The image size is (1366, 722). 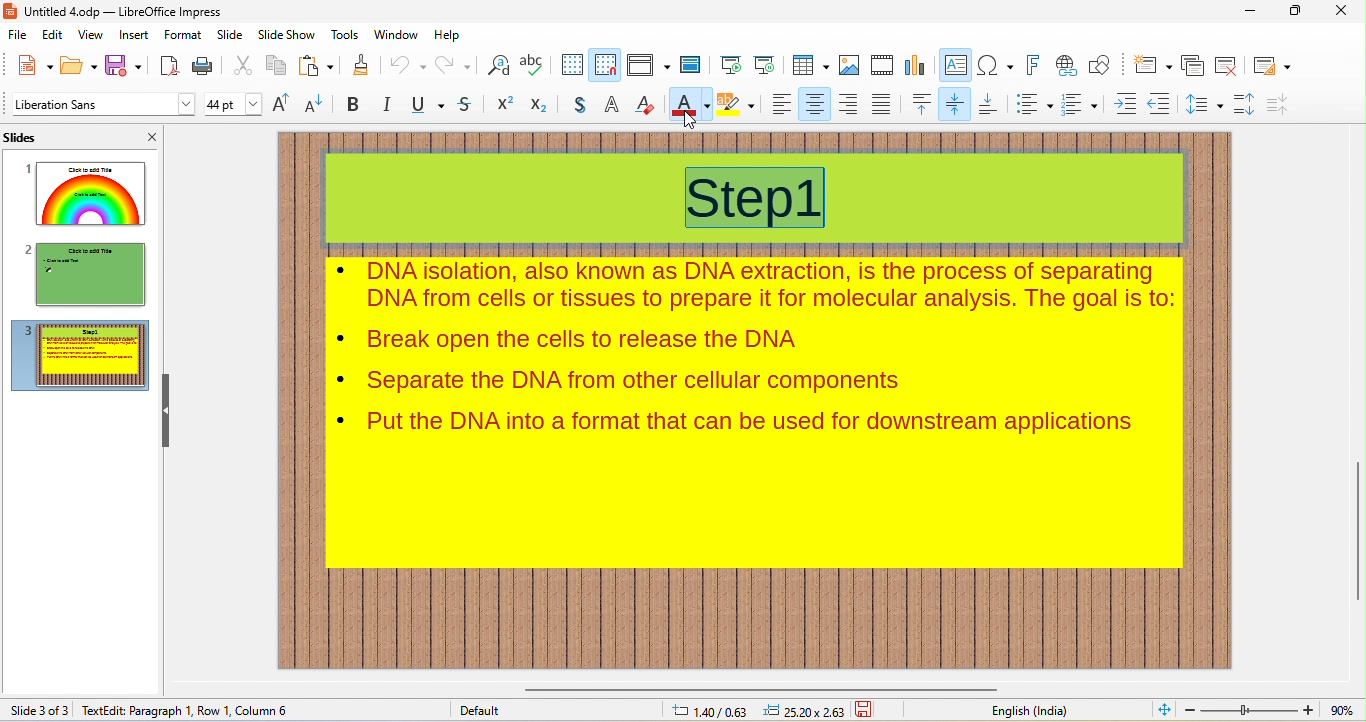 I want to click on english, so click(x=1025, y=711).